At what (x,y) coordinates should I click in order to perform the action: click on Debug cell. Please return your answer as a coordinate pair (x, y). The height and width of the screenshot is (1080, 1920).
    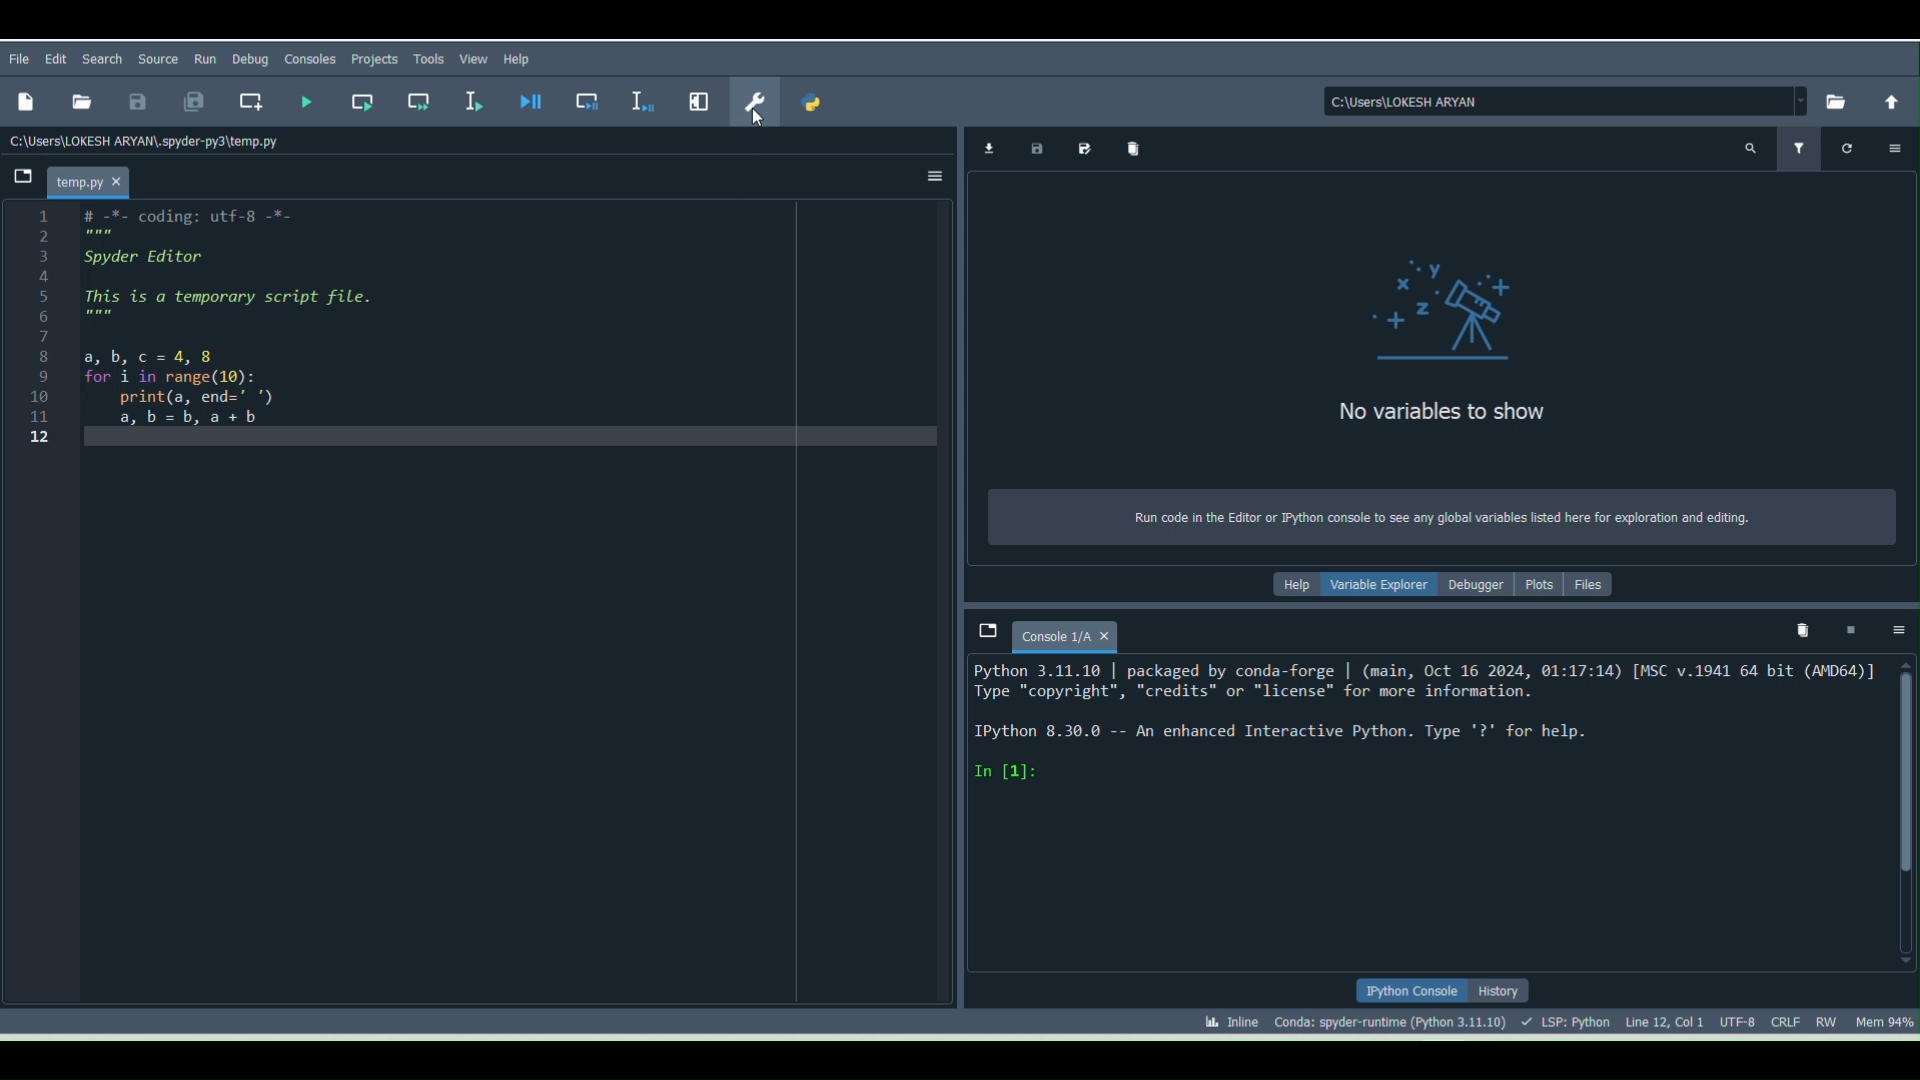
    Looking at the image, I should click on (590, 102).